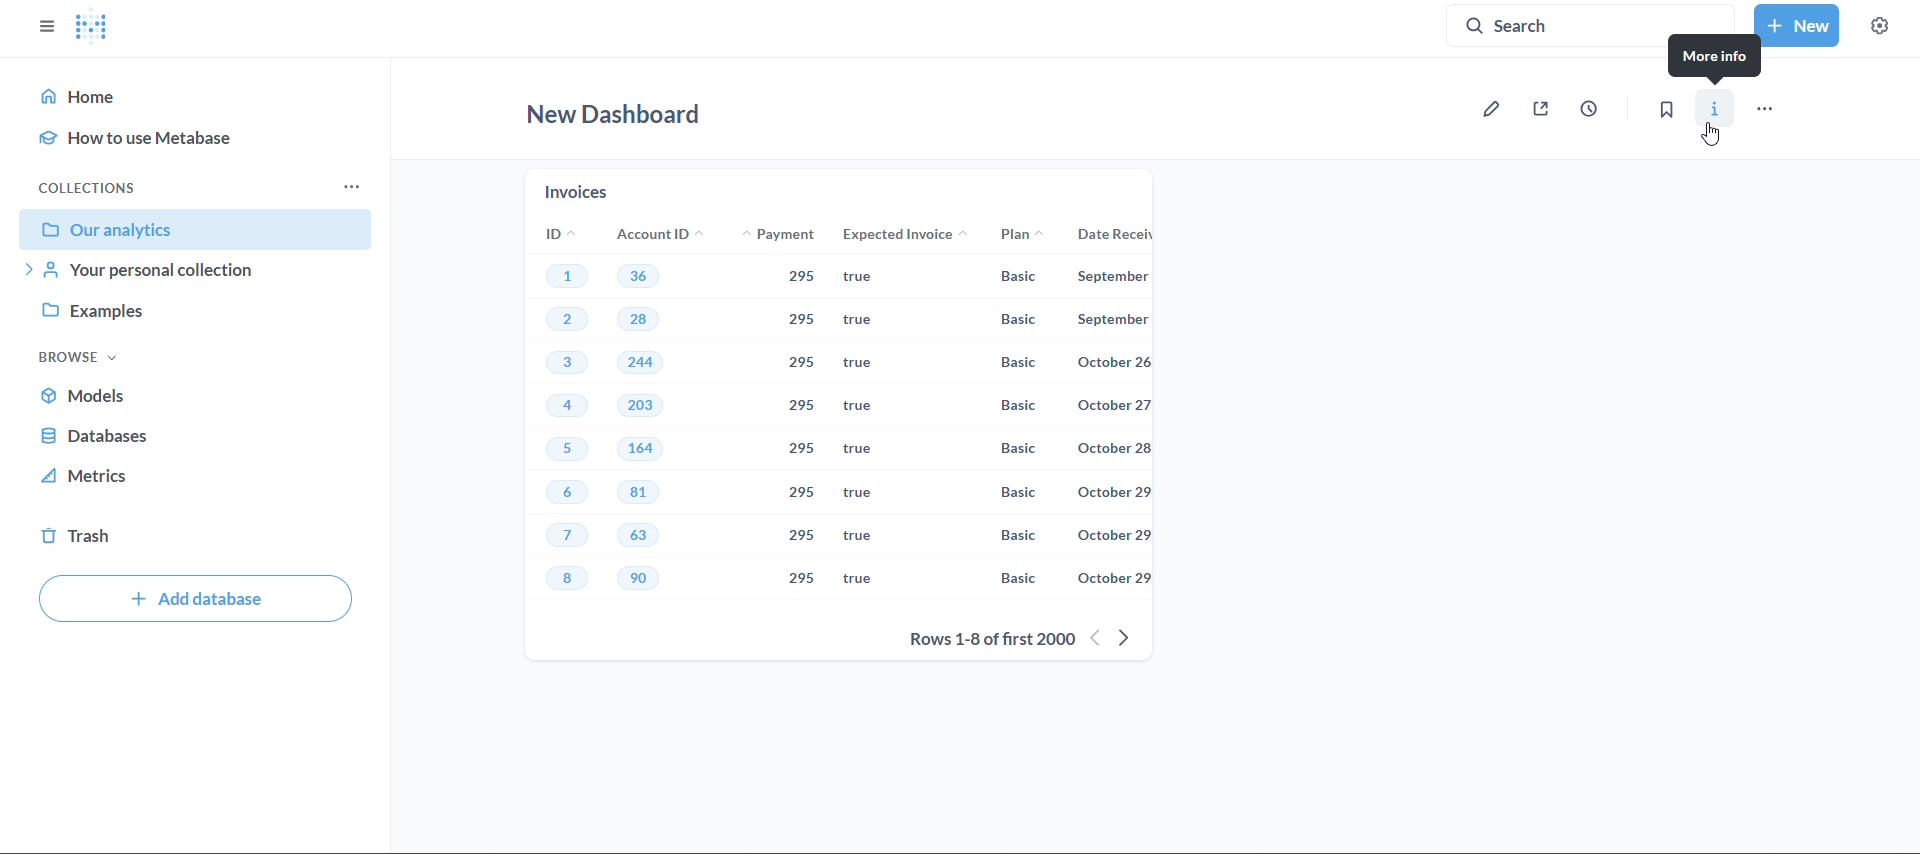 The image size is (1920, 854). What do you see at coordinates (649, 323) in the screenshot?
I see `28` at bounding box center [649, 323].